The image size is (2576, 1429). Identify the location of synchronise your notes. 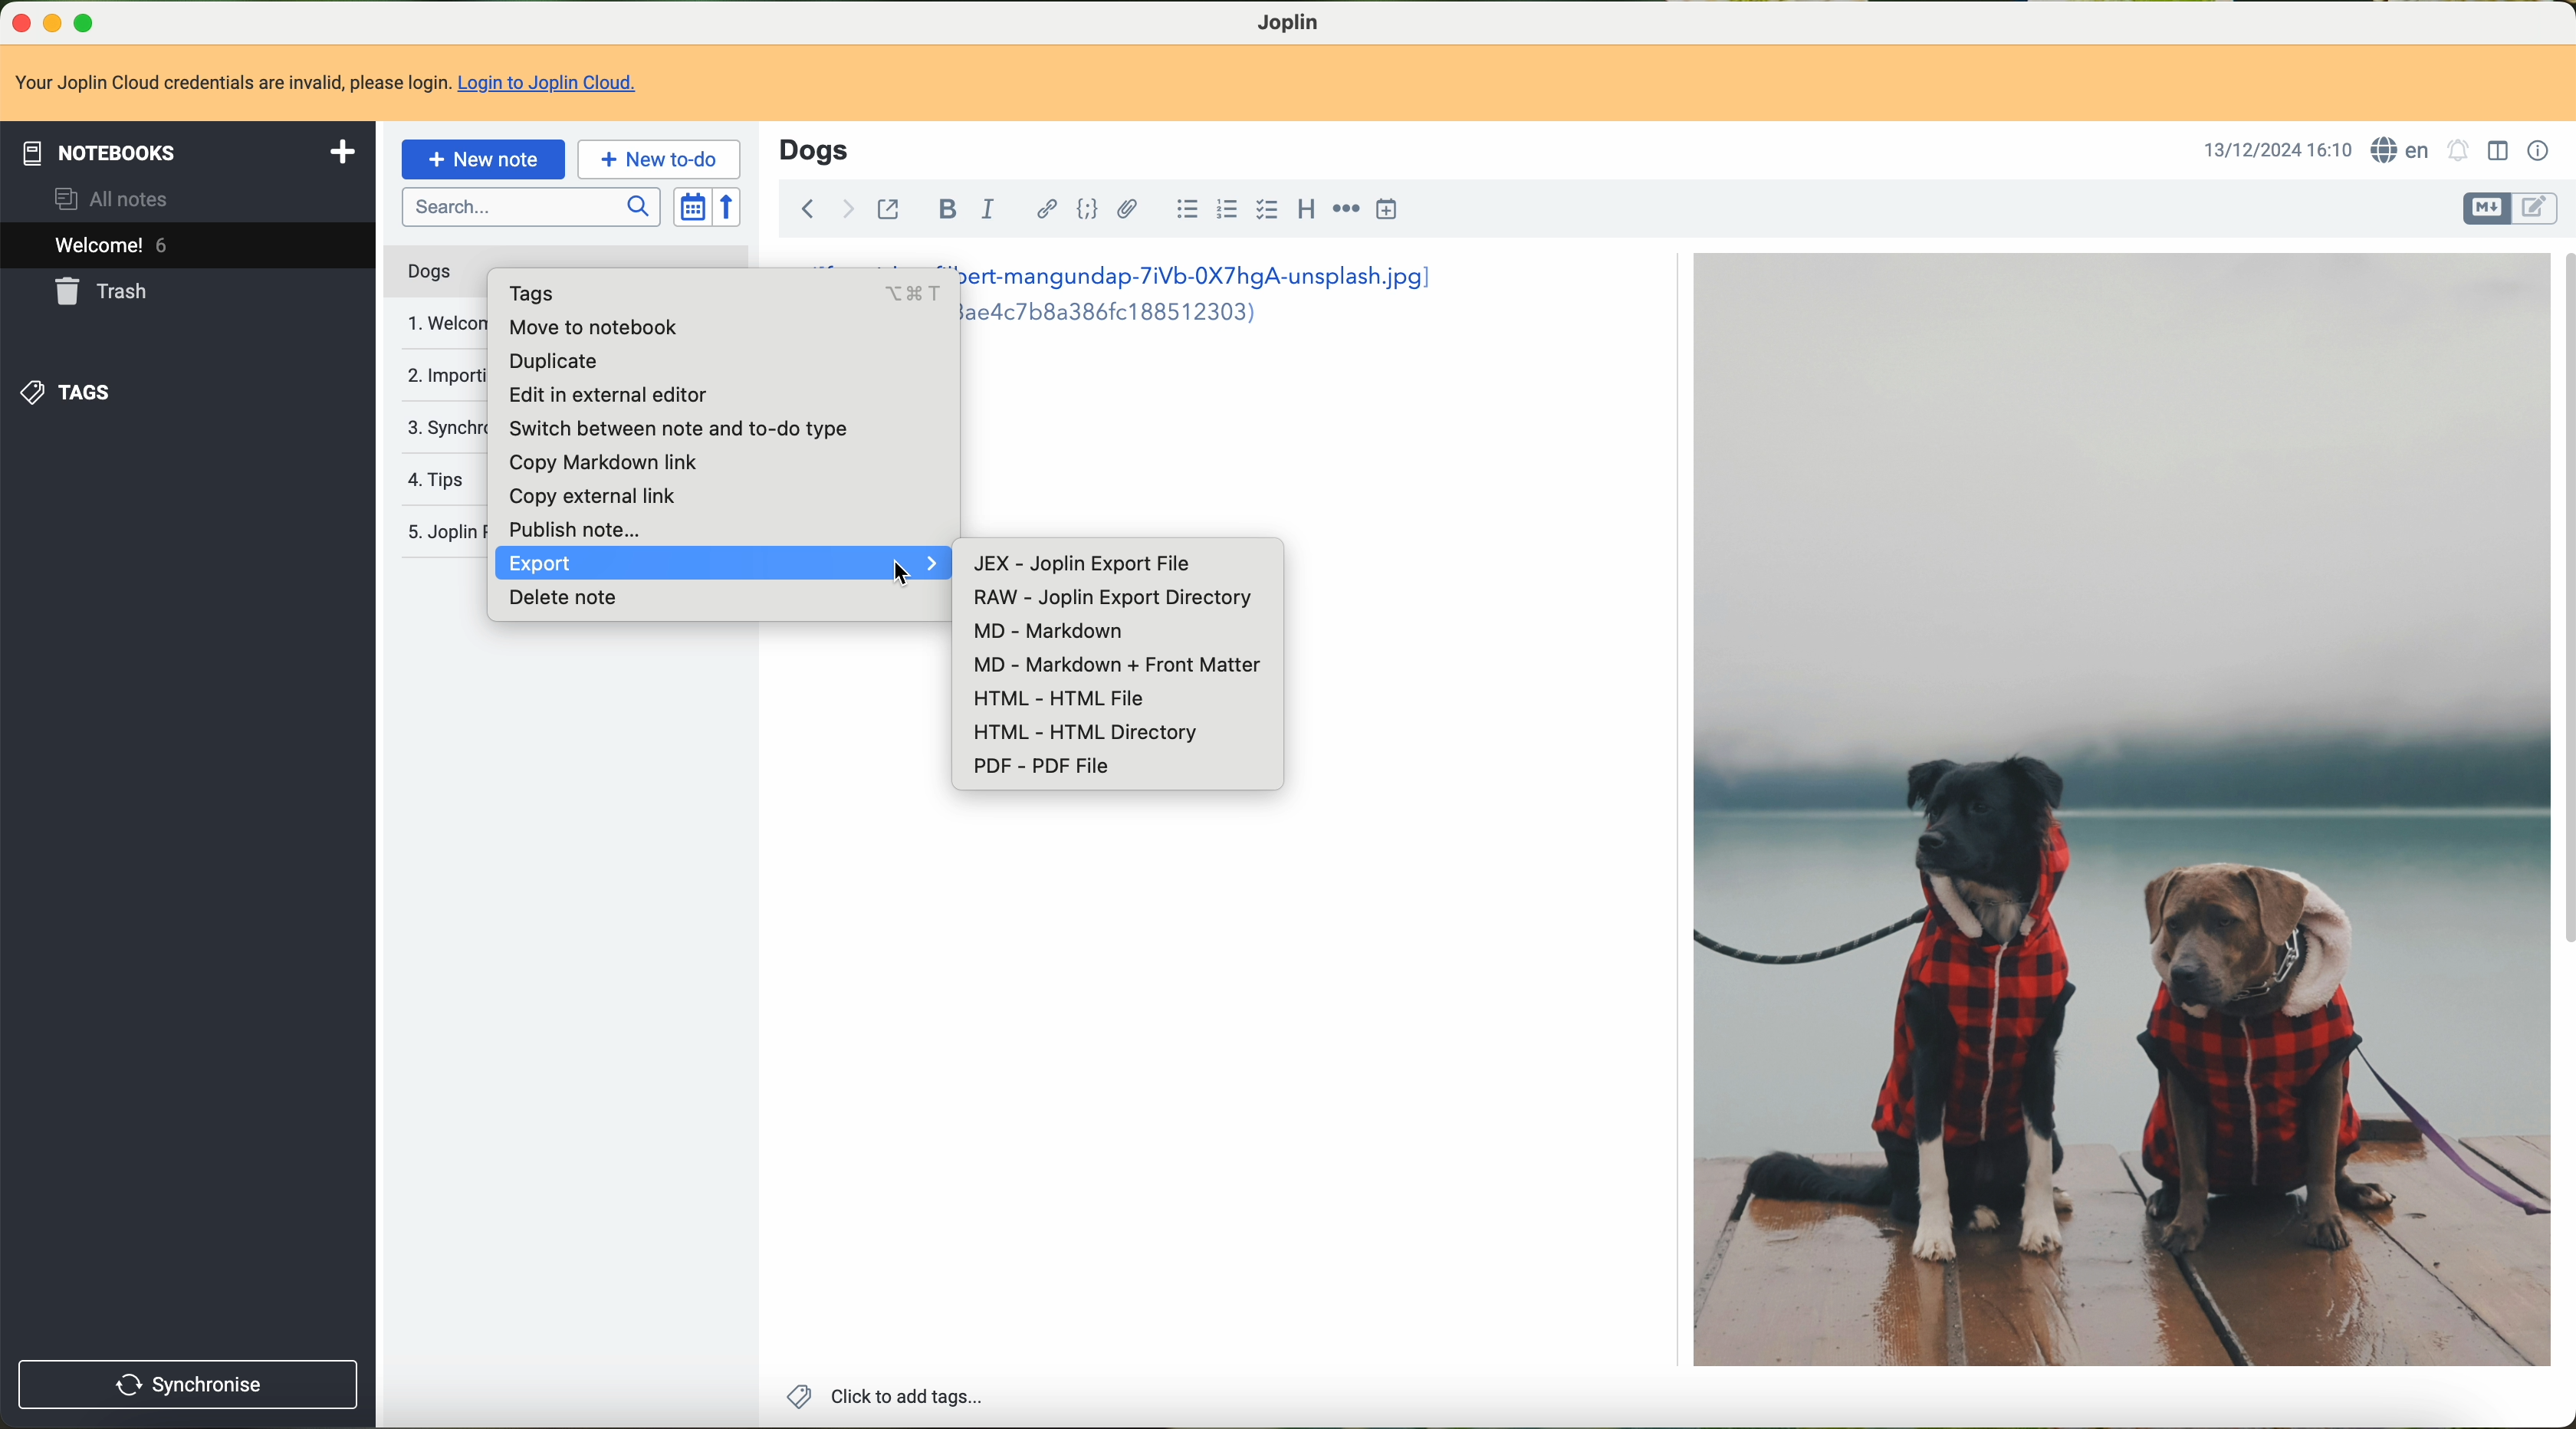
(443, 425).